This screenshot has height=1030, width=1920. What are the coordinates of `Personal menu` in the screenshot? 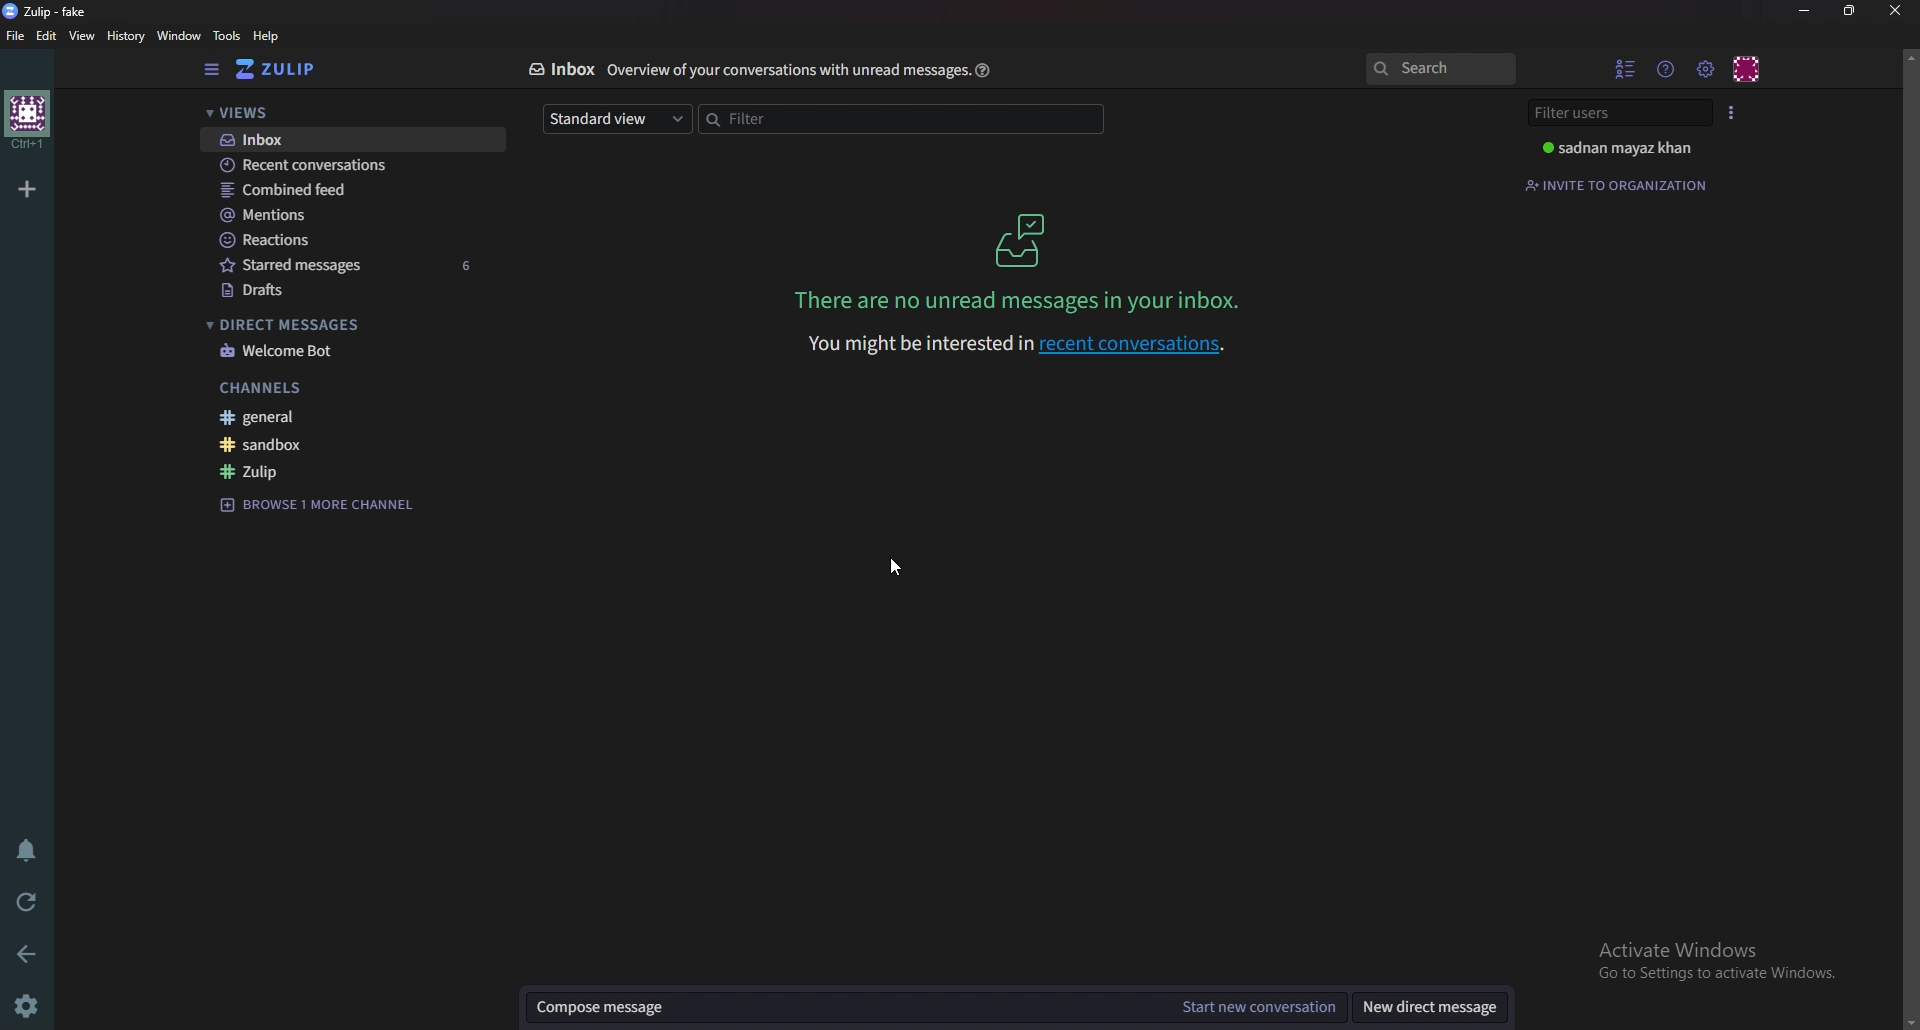 It's located at (1748, 70).